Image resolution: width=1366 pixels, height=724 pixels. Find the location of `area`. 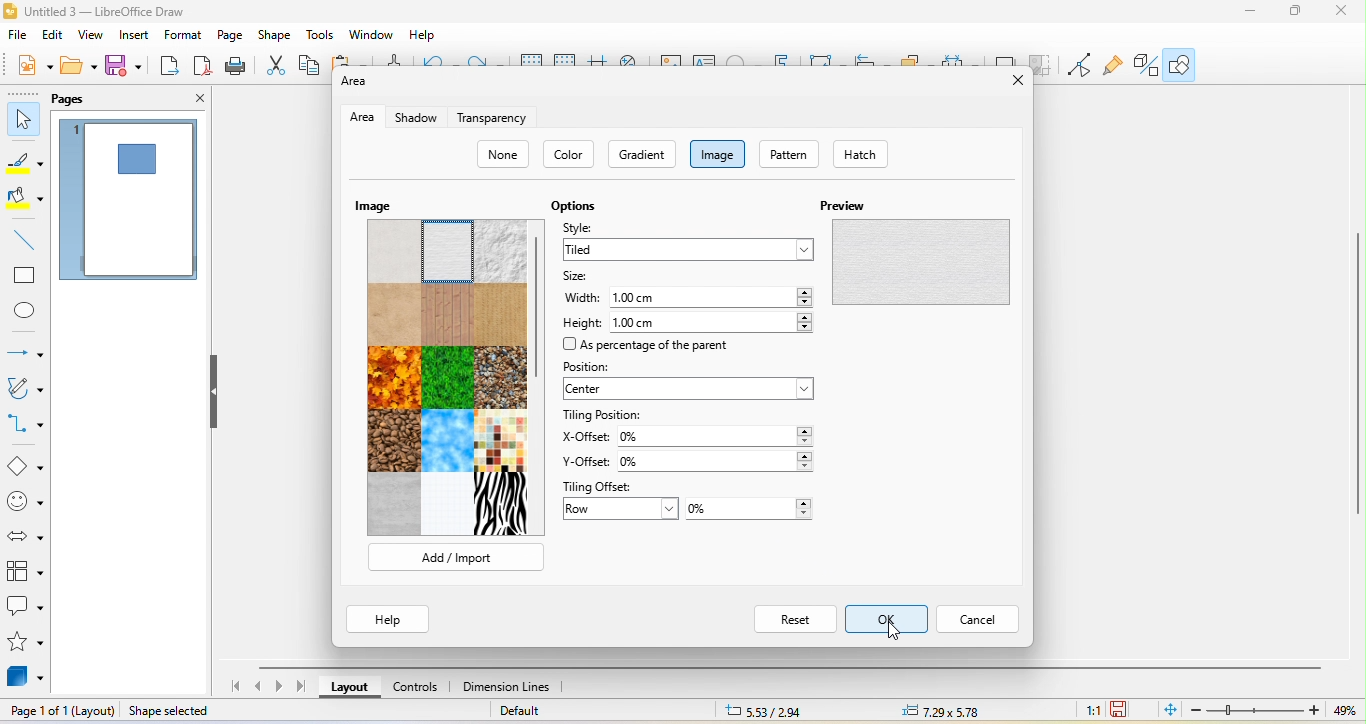

area is located at coordinates (364, 118).